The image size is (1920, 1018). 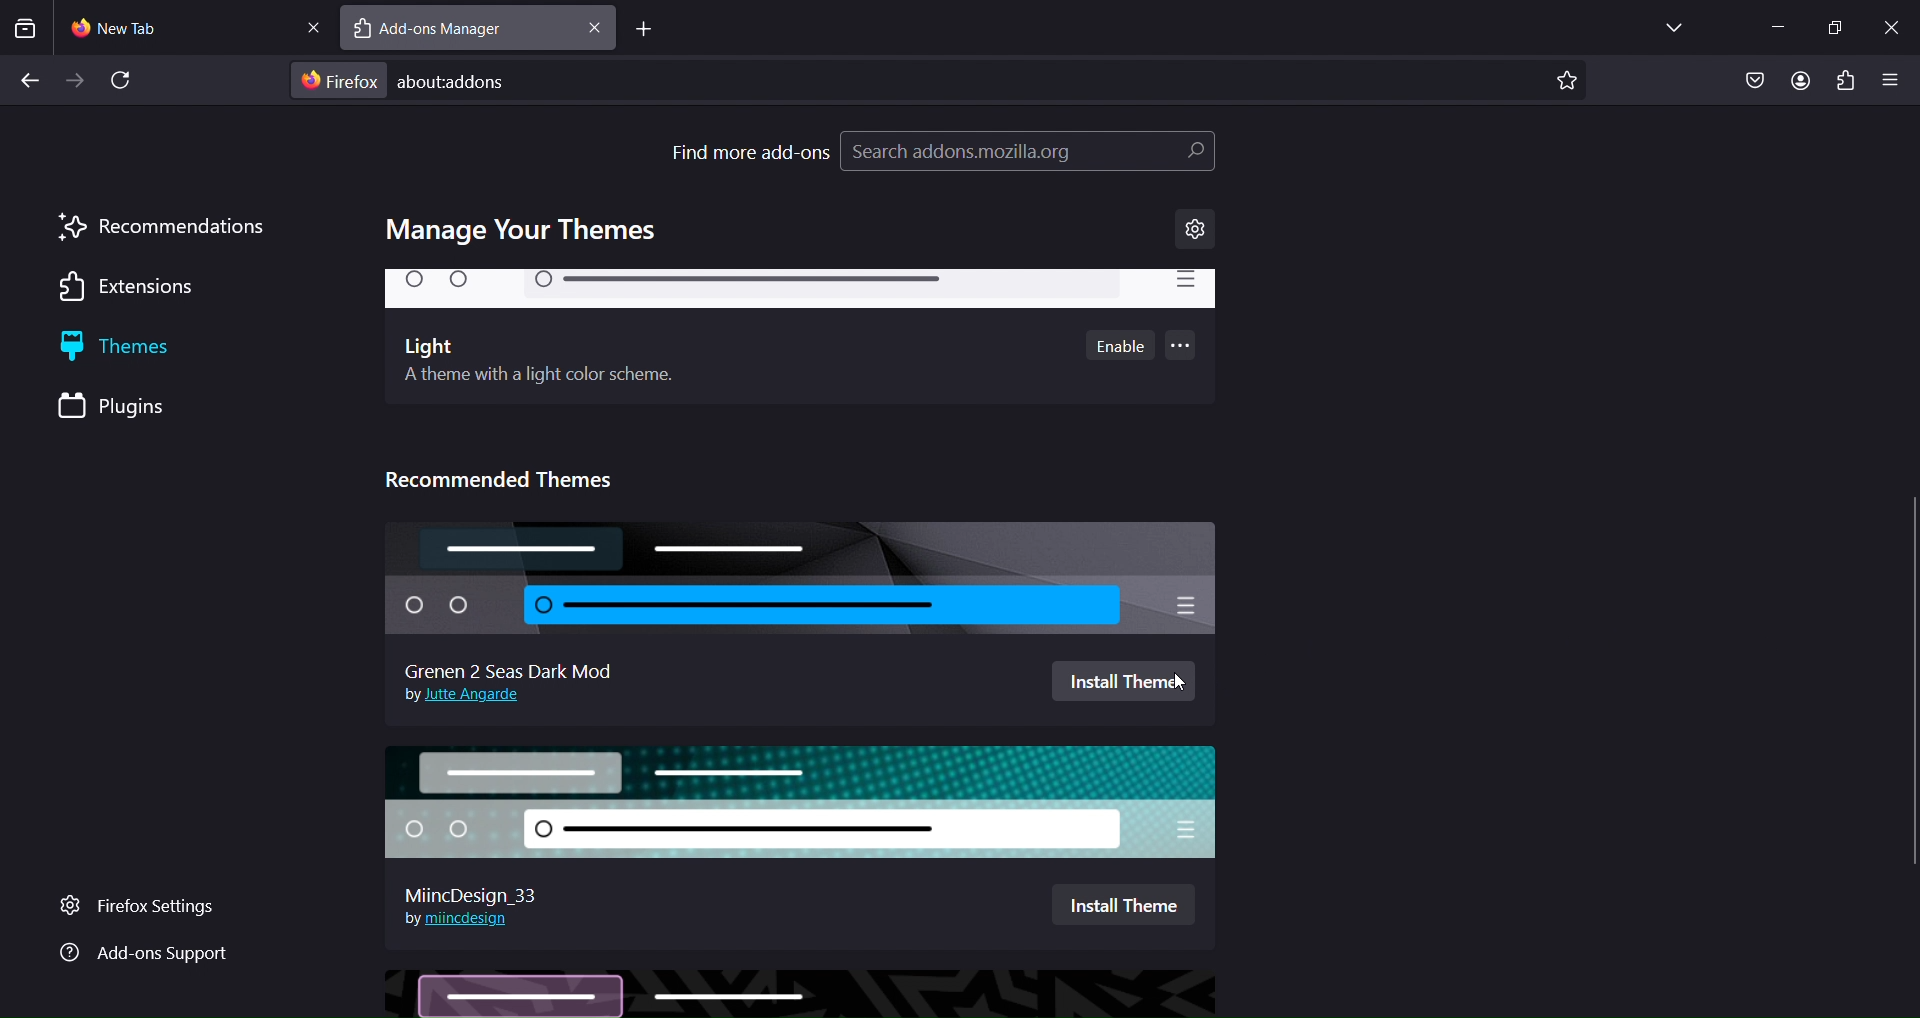 I want to click on about:addons, so click(x=488, y=83).